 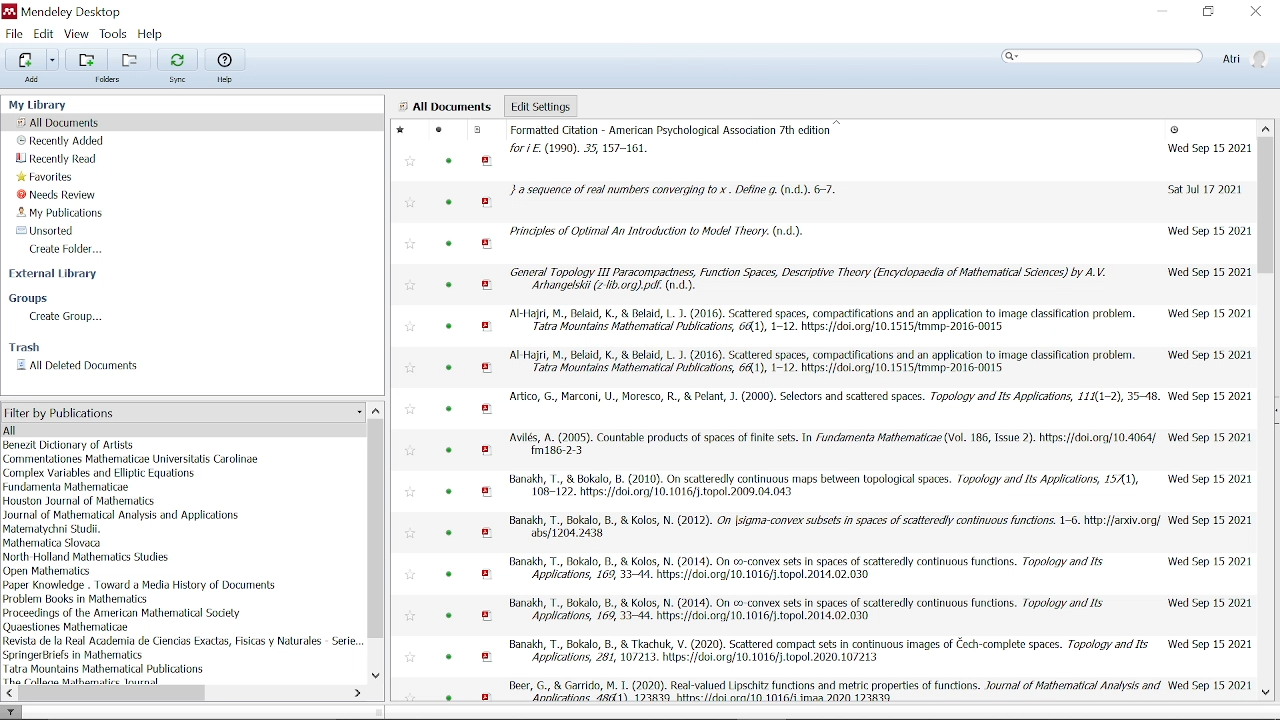 I want to click on All, so click(x=172, y=431).